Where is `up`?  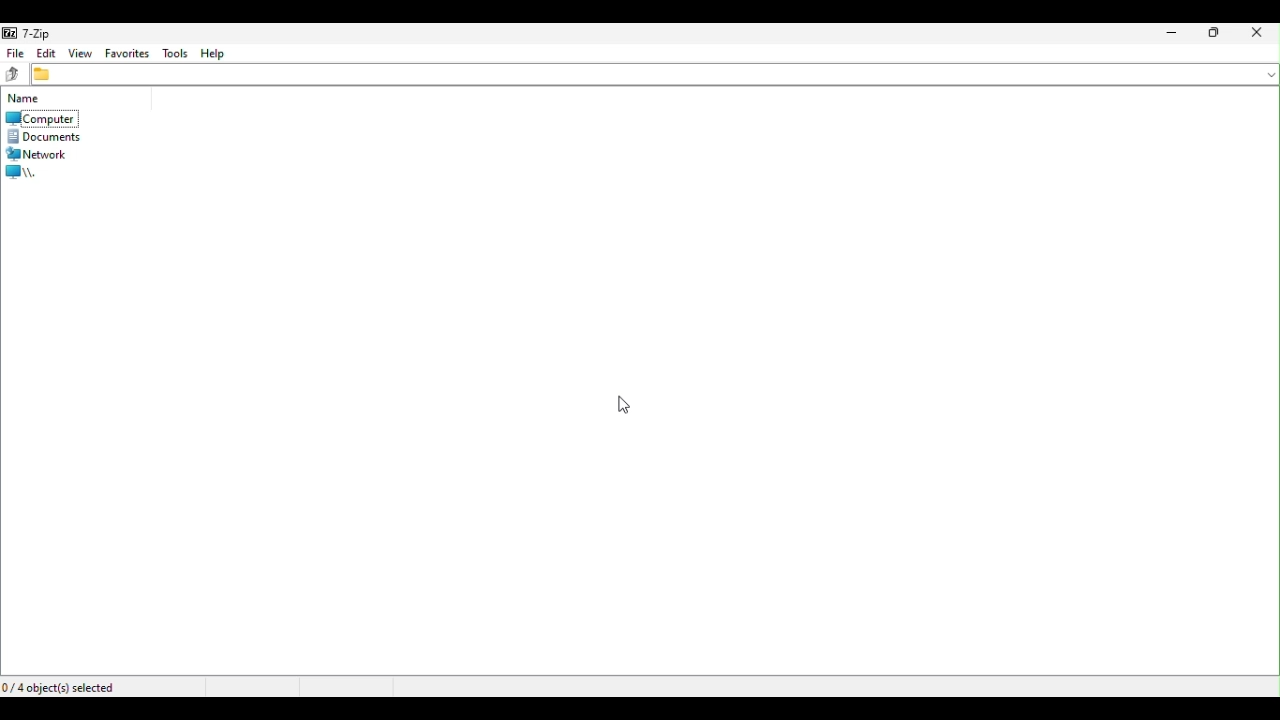 up is located at coordinates (14, 77).